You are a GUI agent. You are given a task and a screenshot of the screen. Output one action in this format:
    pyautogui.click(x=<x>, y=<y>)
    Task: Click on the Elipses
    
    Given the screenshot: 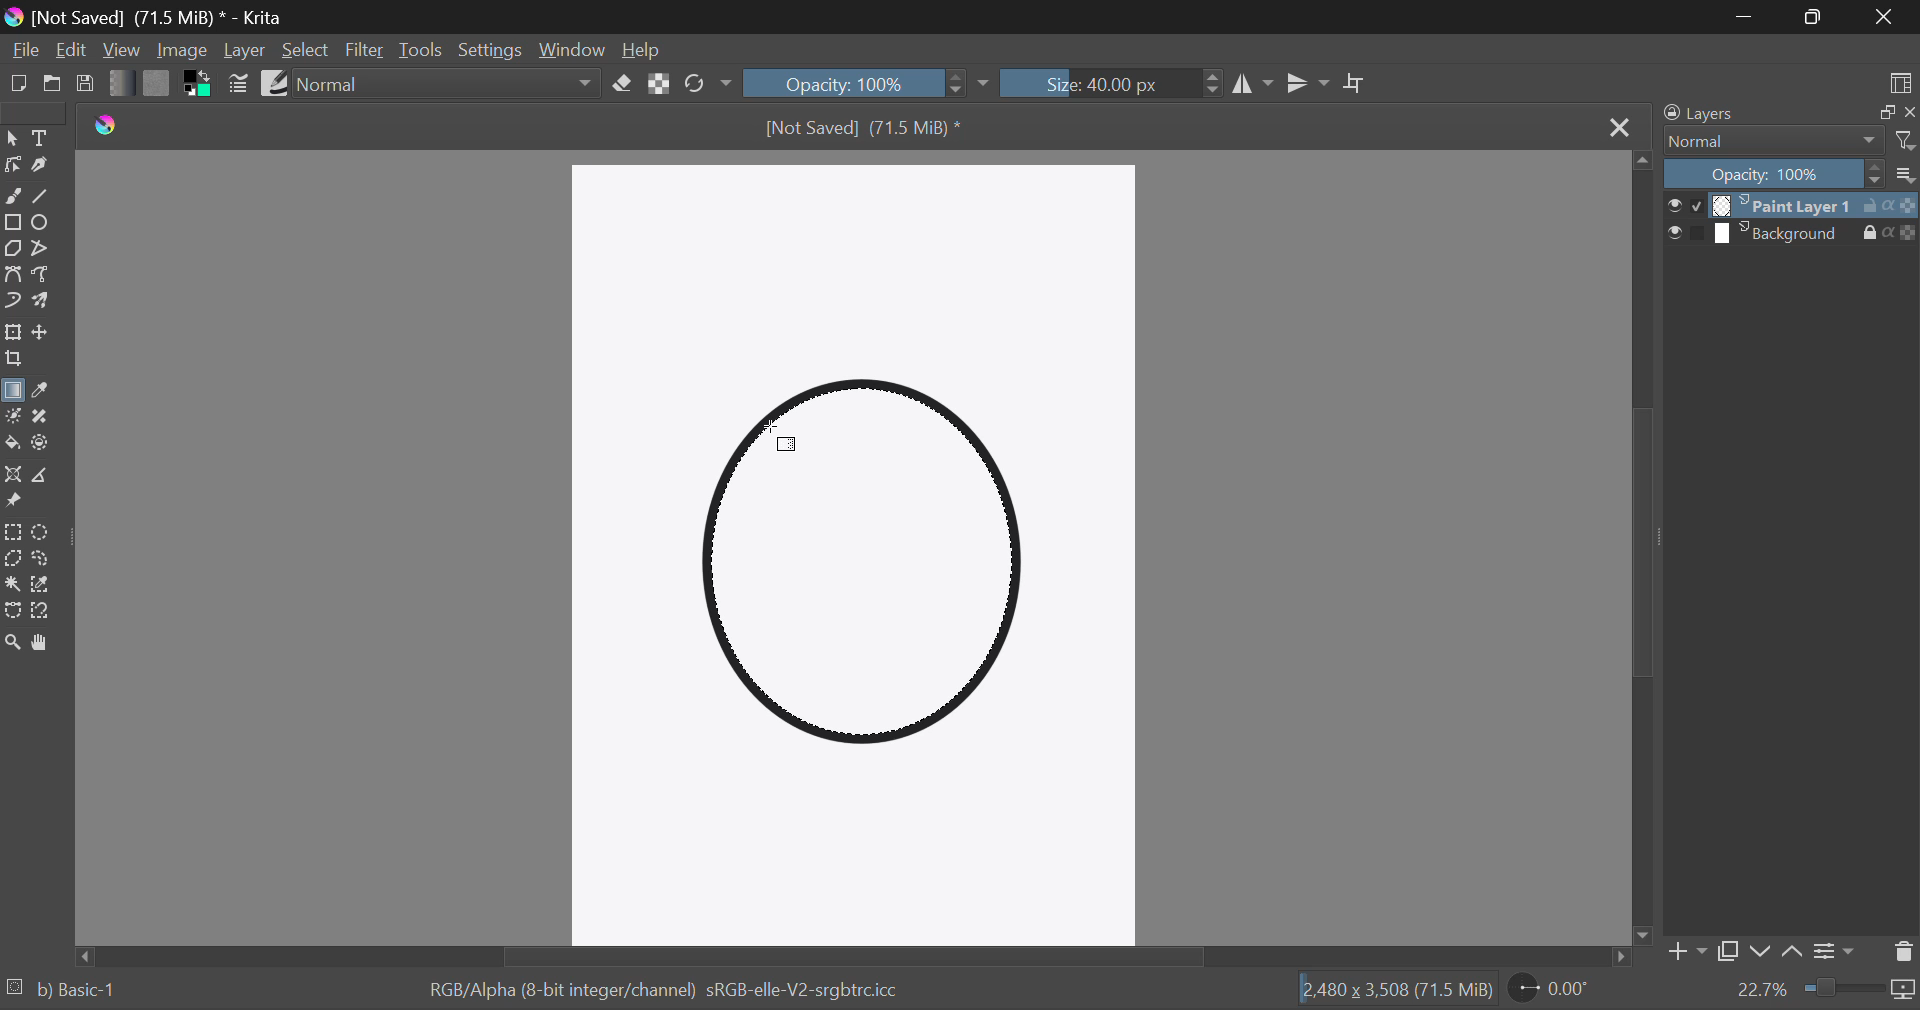 What is the action you would take?
    pyautogui.click(x=46, y=224)
    